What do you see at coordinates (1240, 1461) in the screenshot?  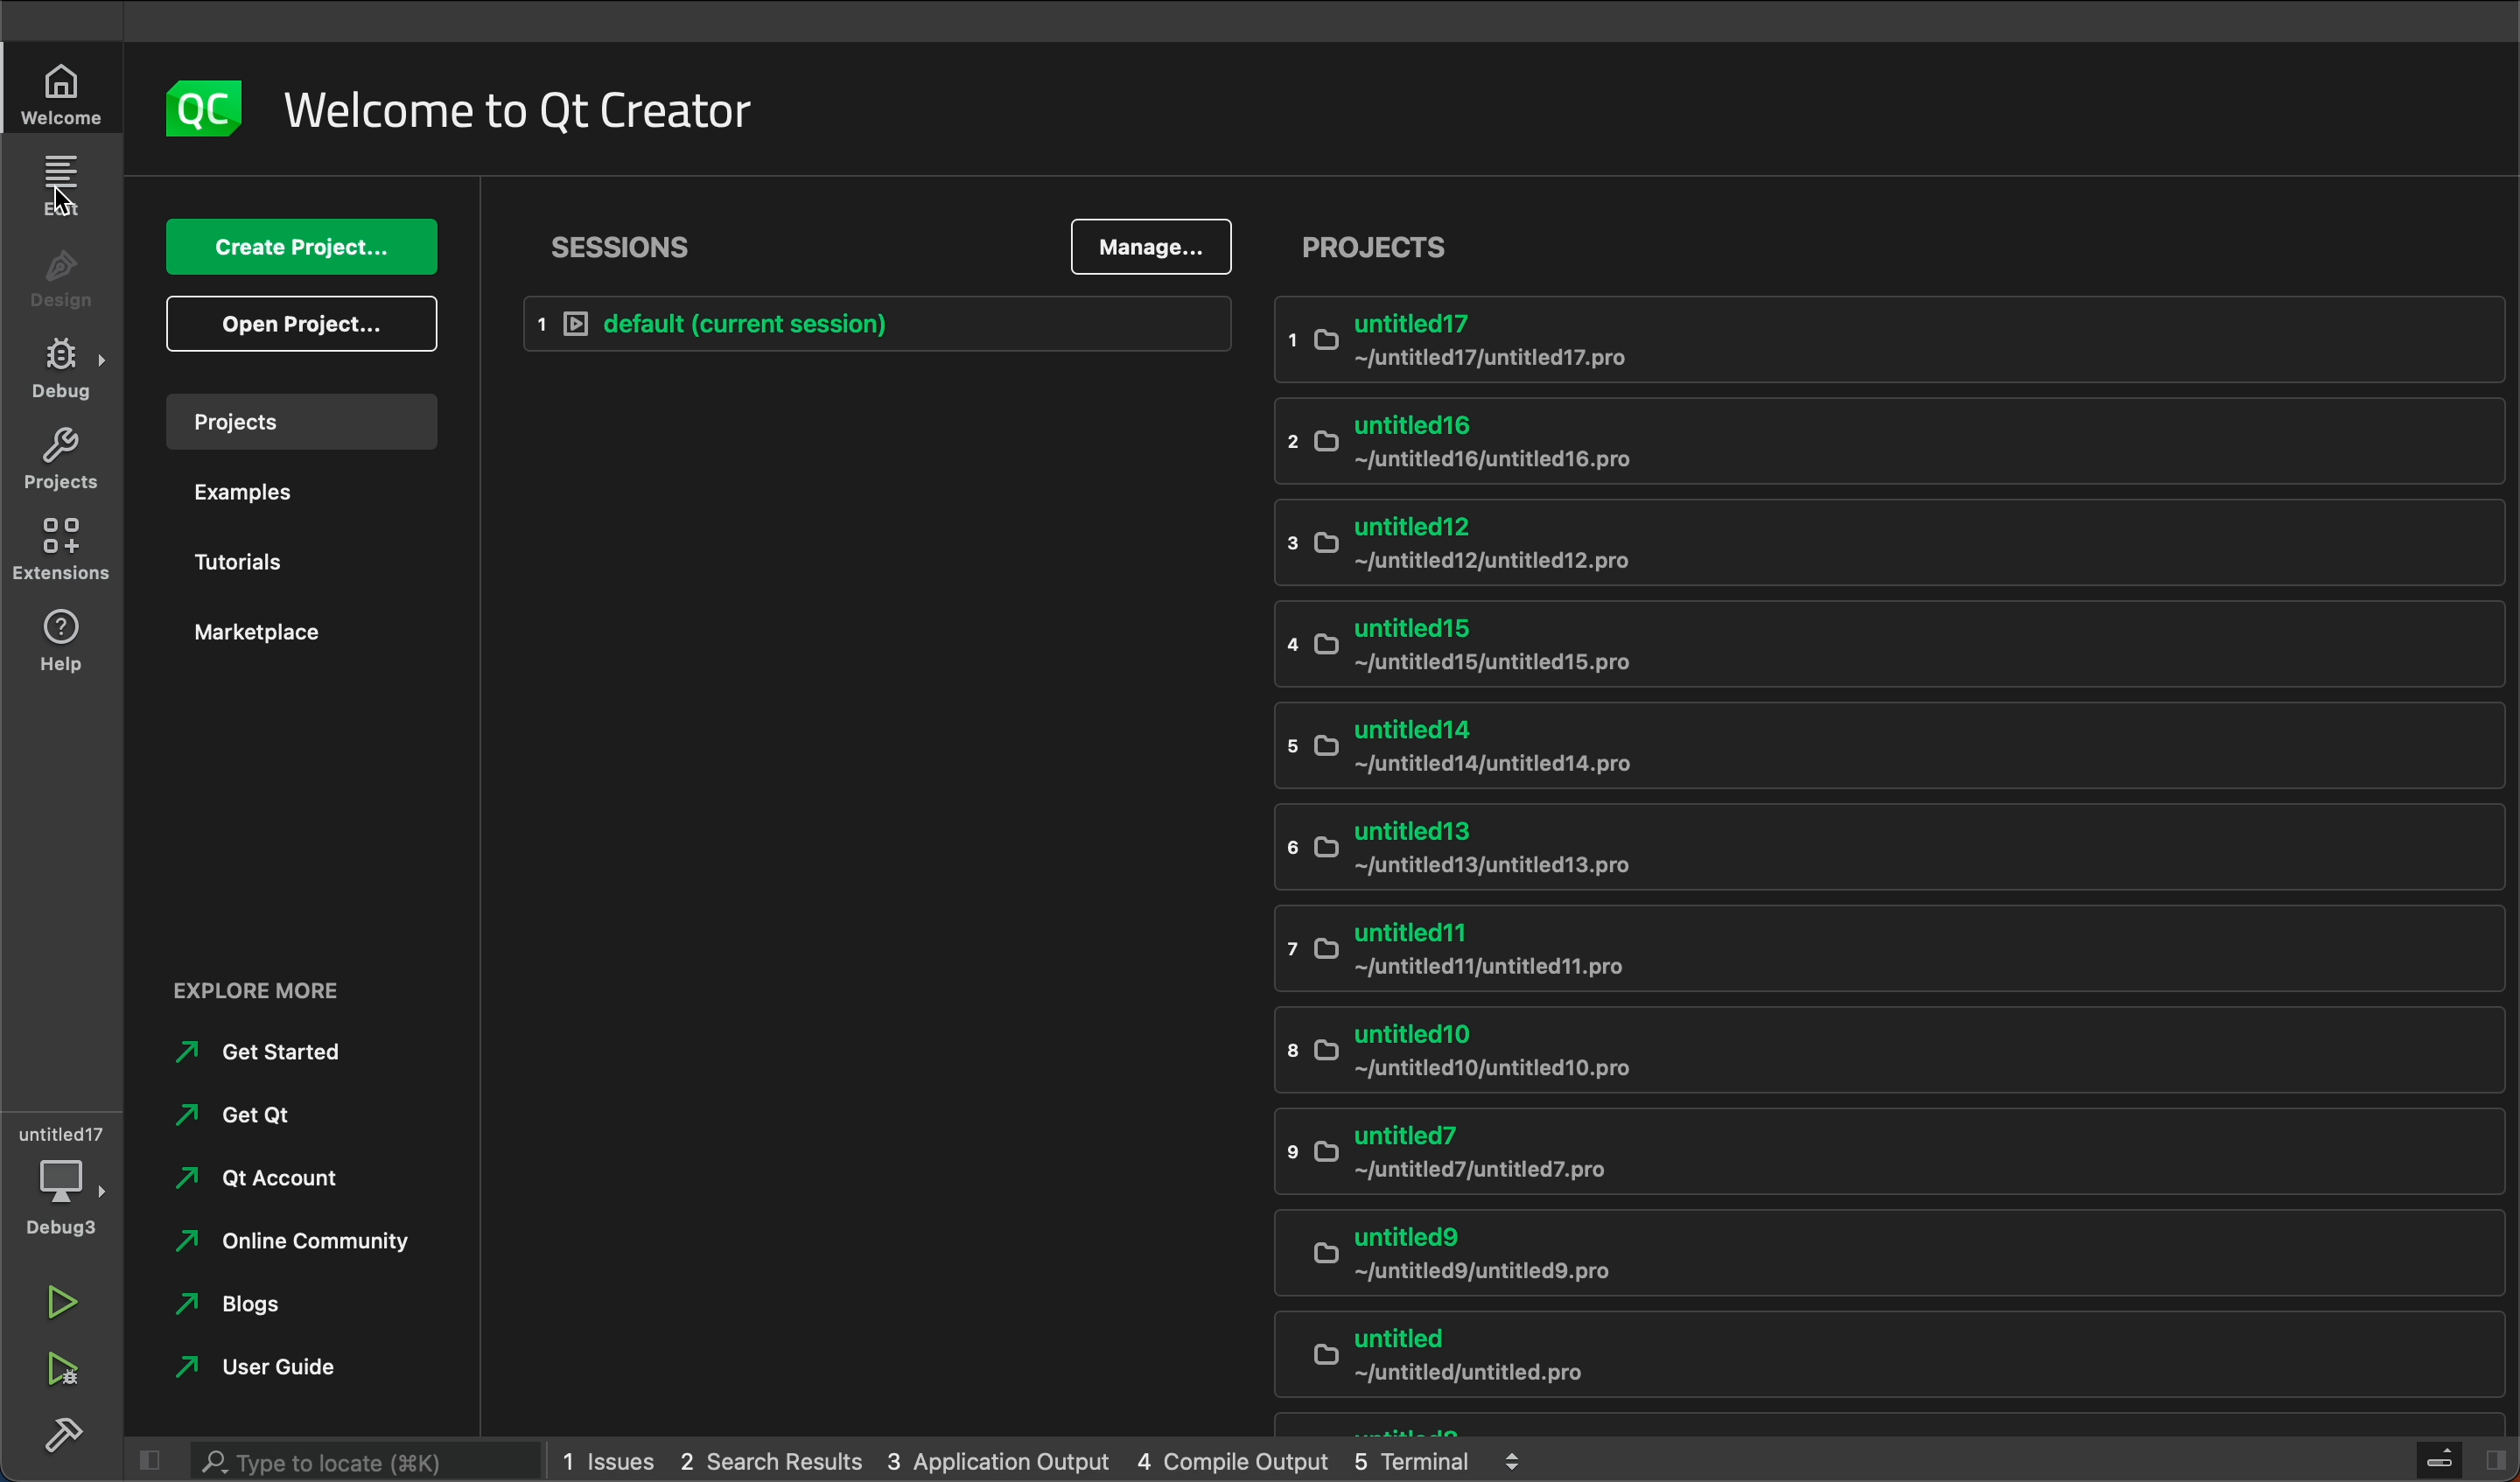 I see `4 compile output` at bounding box center [1240, 1461].